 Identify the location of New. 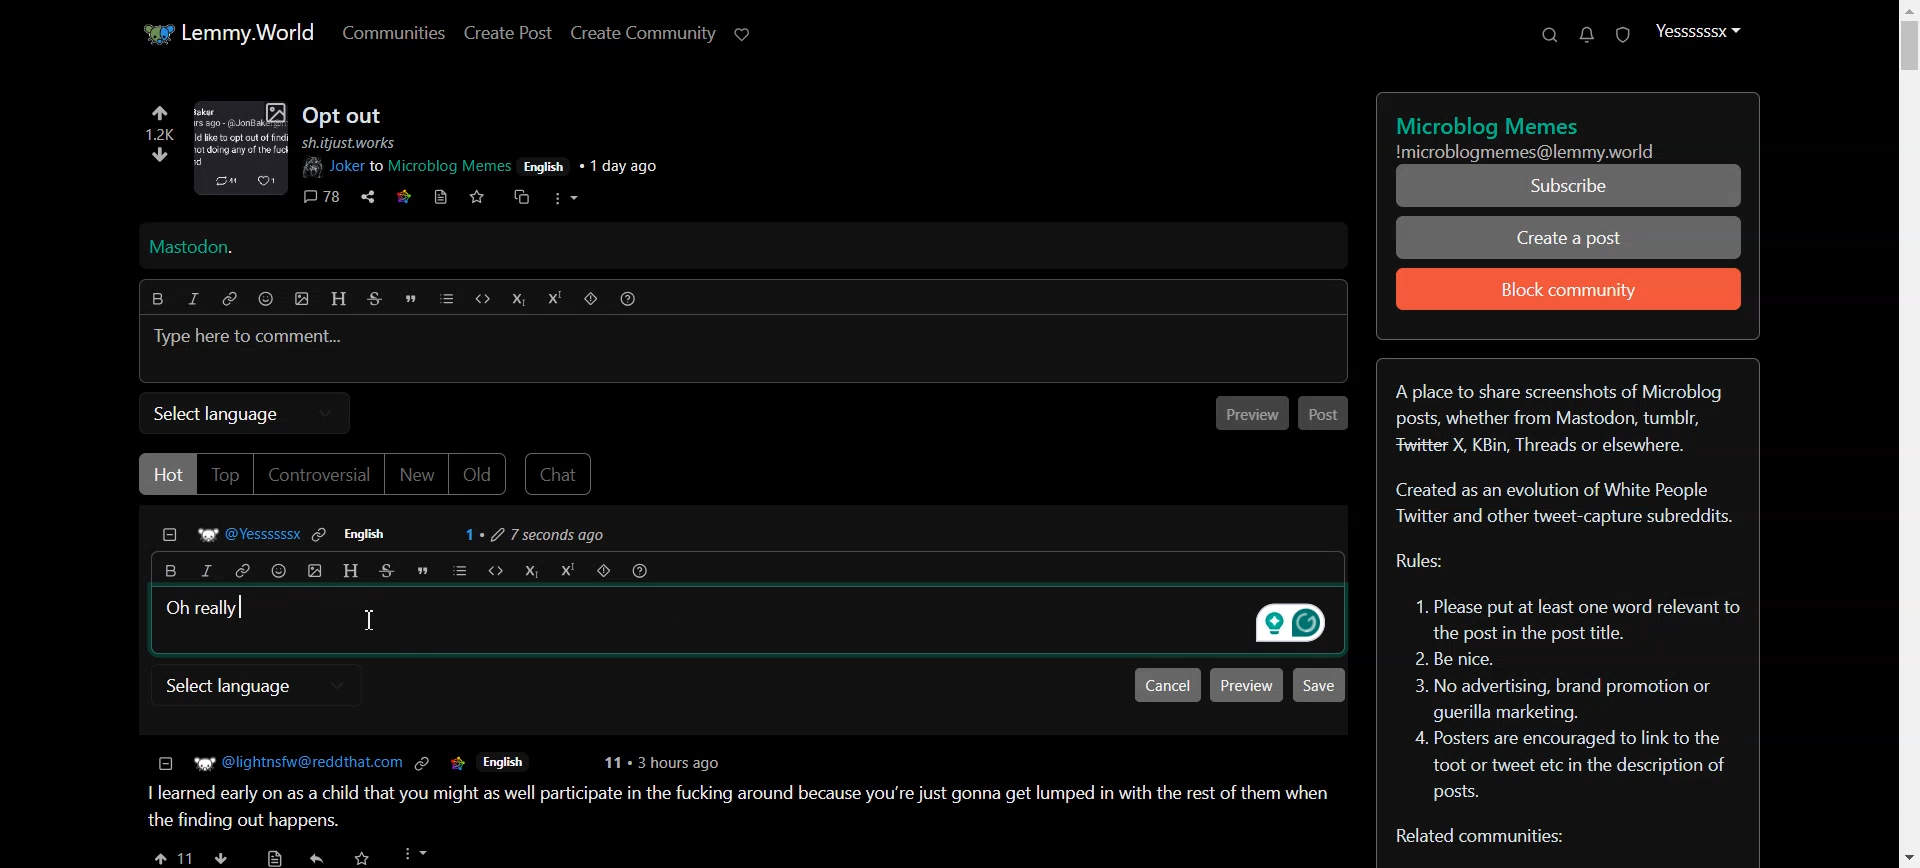
(417, 475).